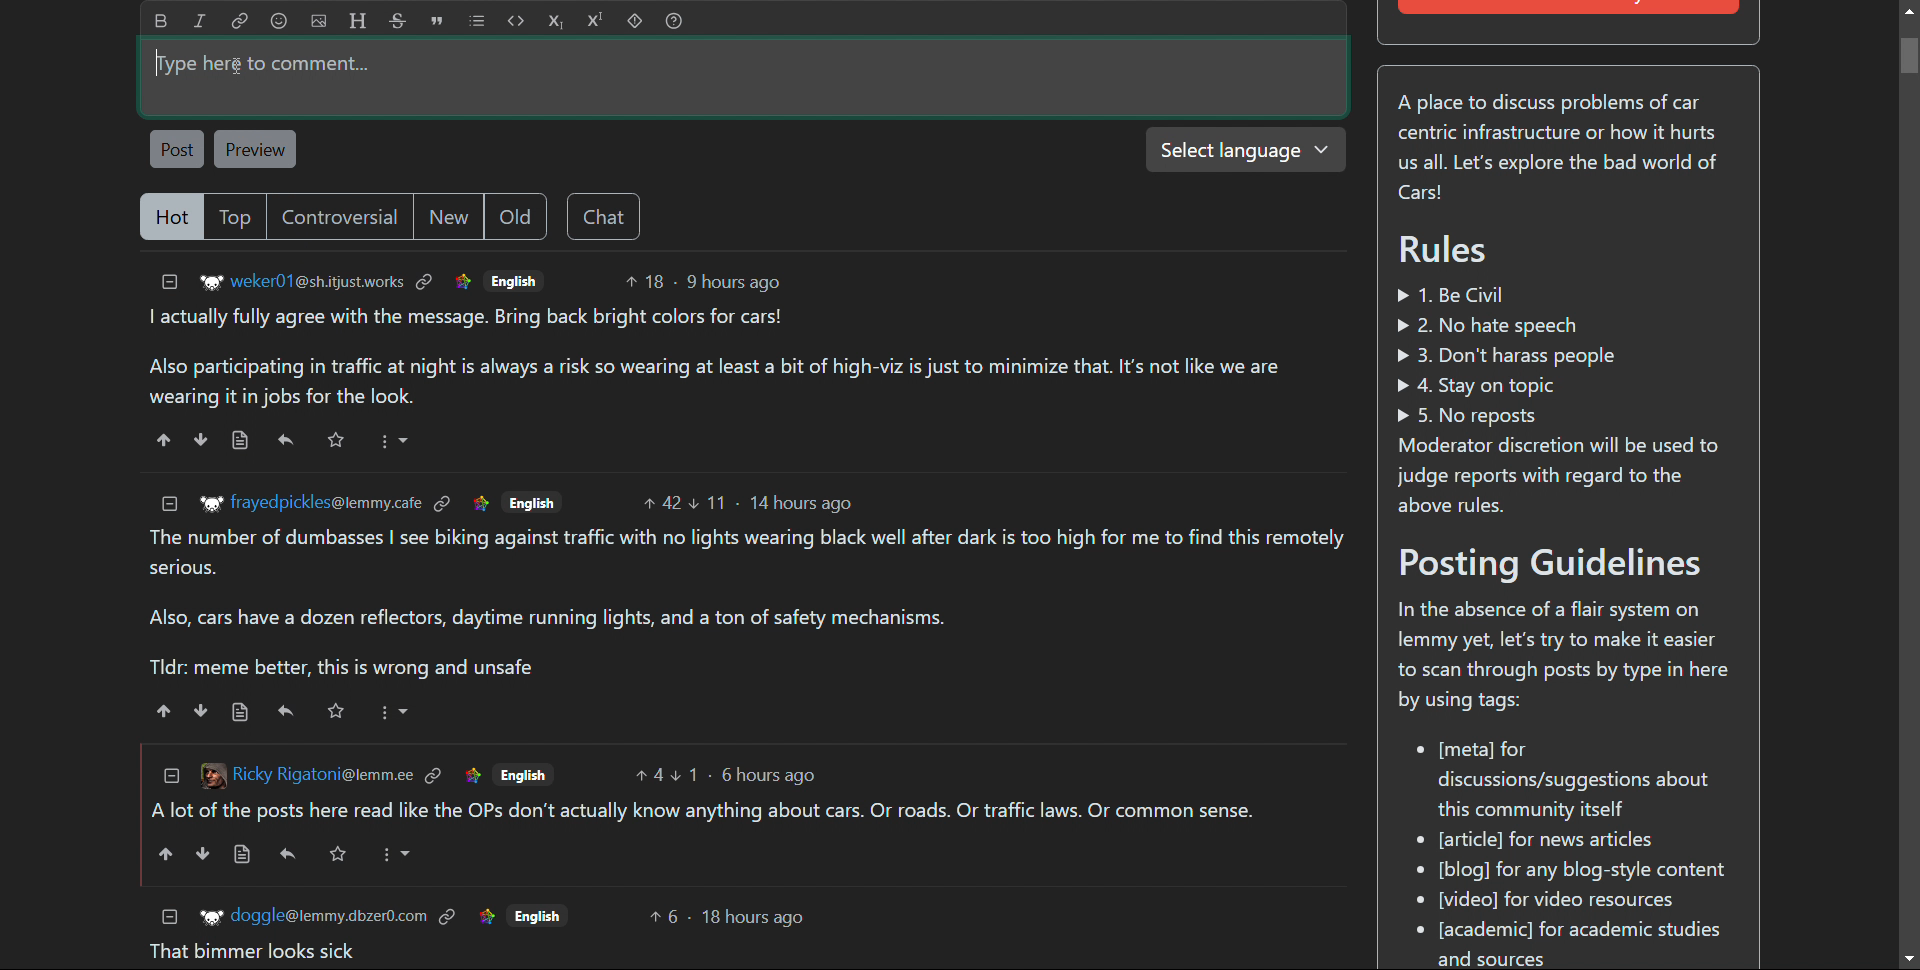 The width and height of the screenshot is (1920, 970). Describe the element at coordinates (800, 503) in the screenshot. I see `14 hours ago` at that location.